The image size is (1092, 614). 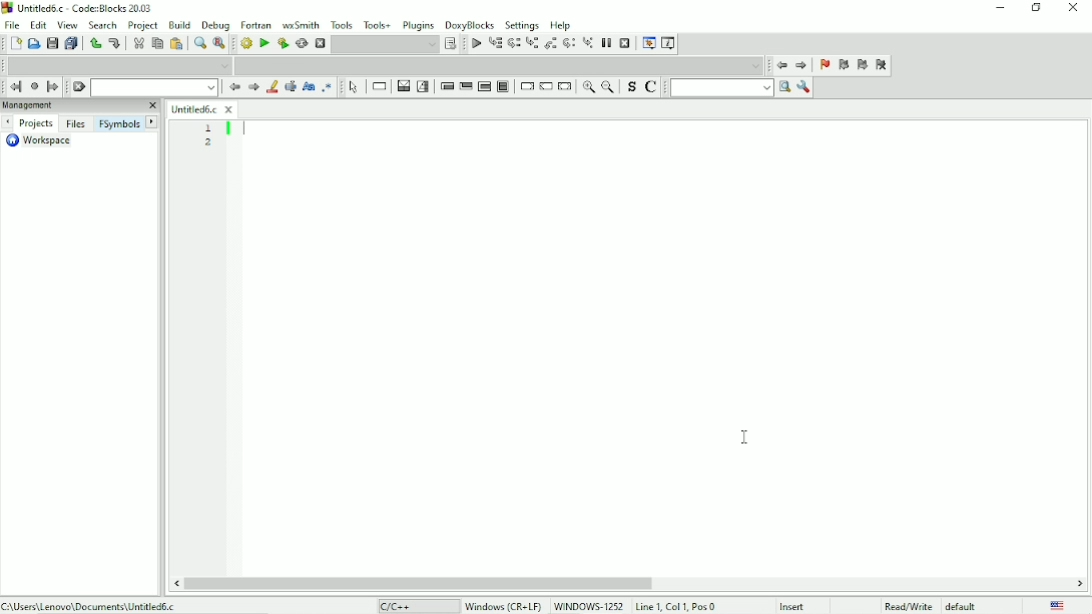 What do you see at coordinates (746, 436) in the screenshot?
I see `Cursor` at bounding box center [746, 436].